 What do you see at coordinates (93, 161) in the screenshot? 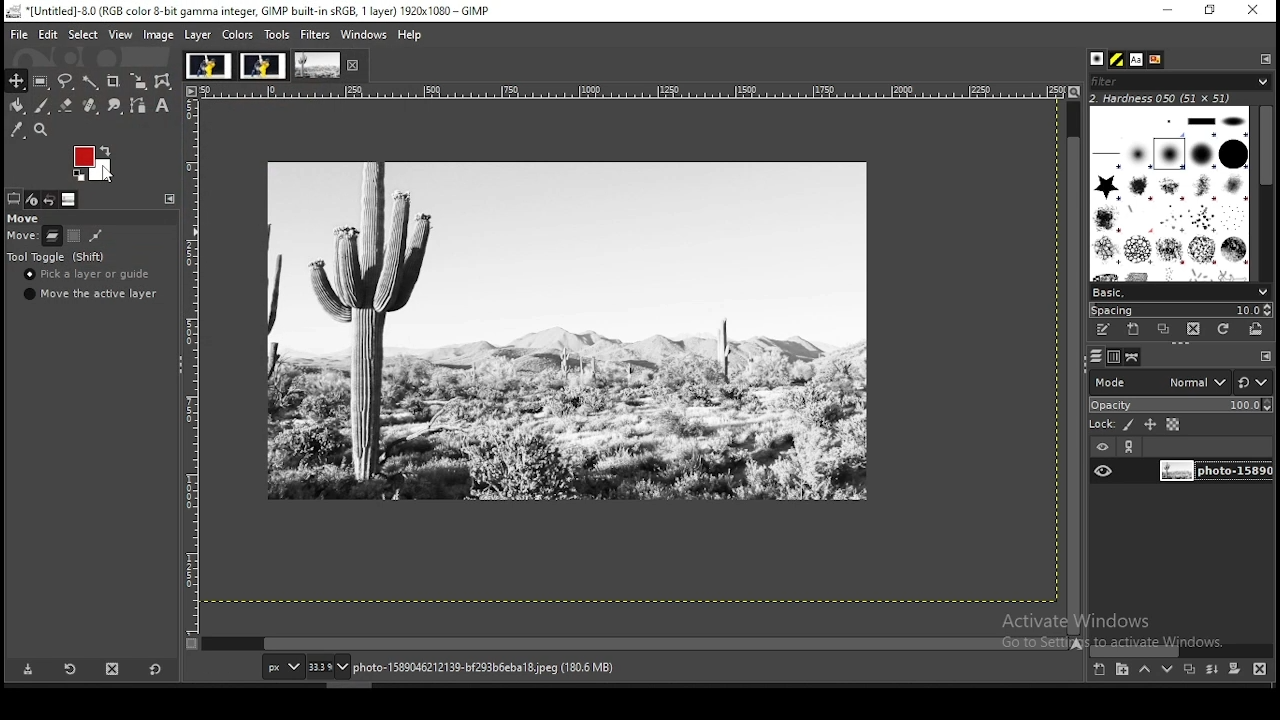
I see `image` at bounding box center [93, 161].